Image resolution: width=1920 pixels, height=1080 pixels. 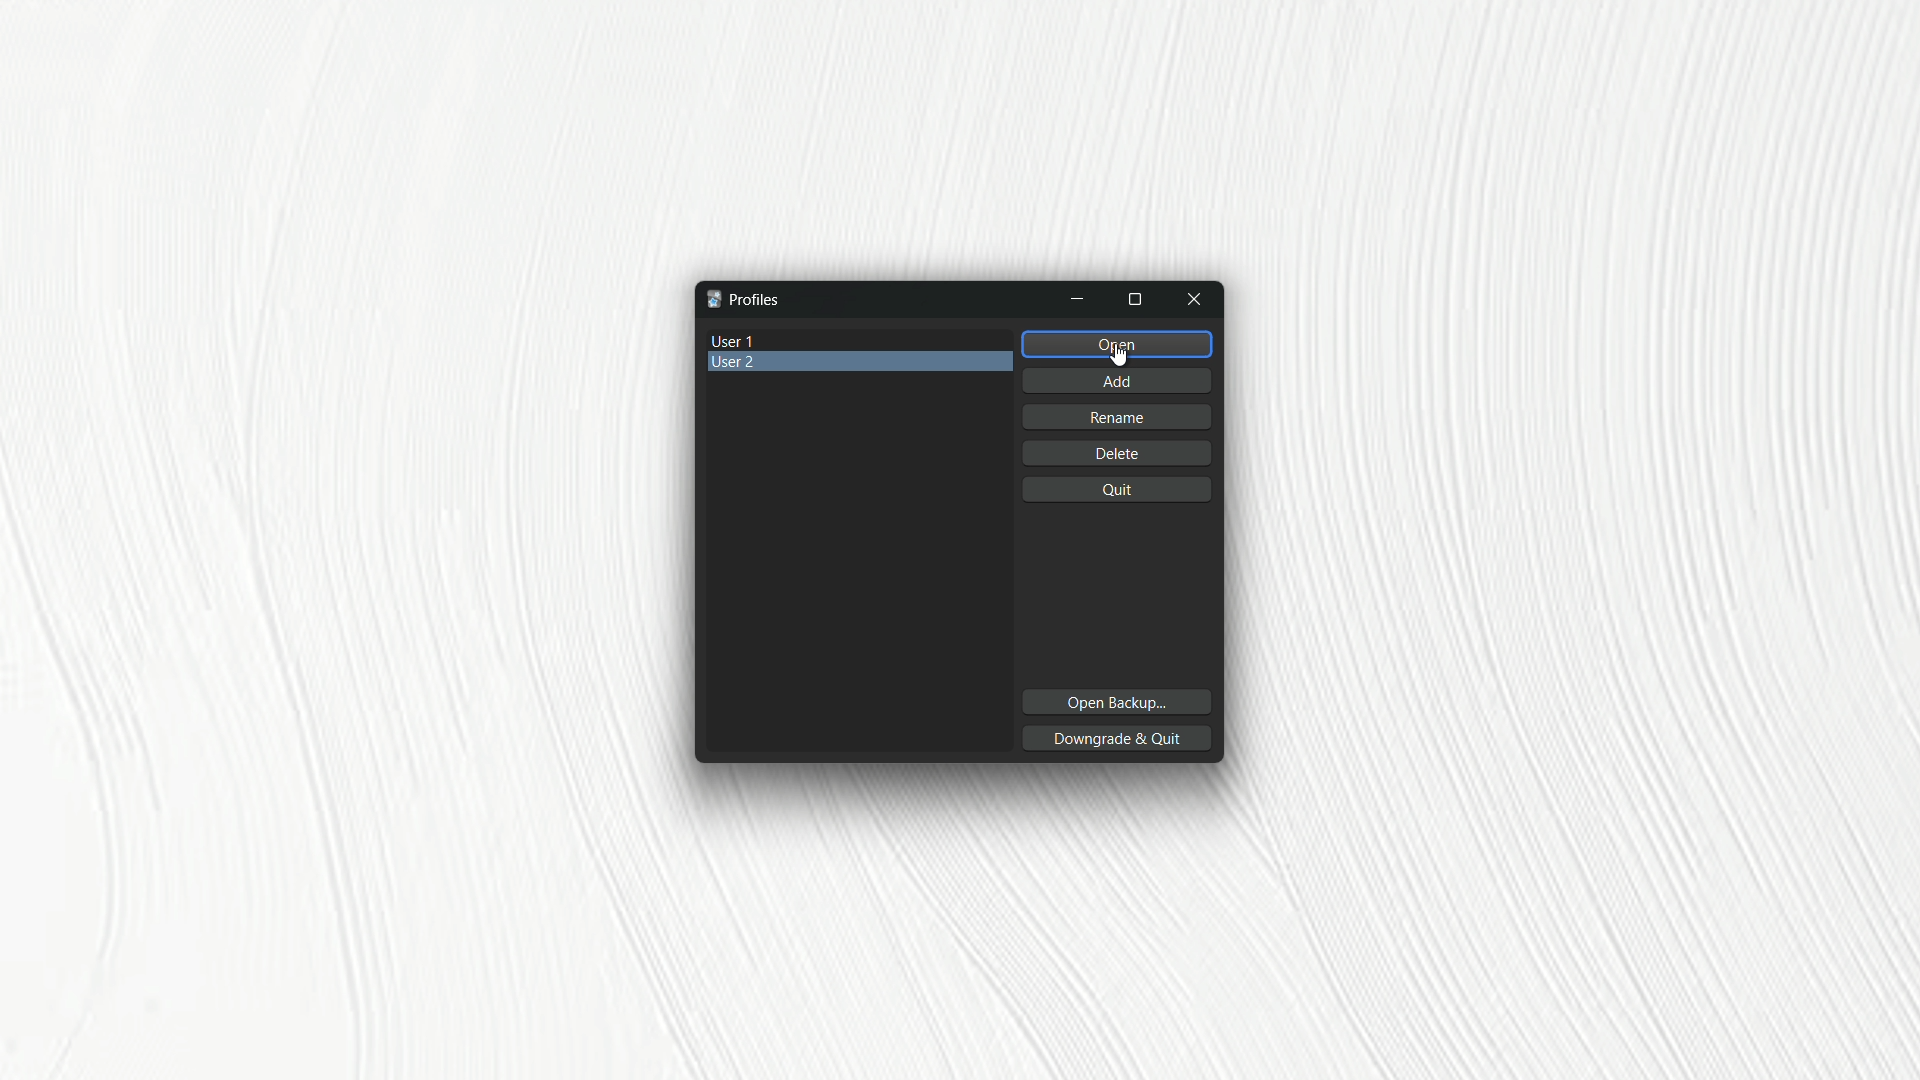 What do you see at coordinates (1115, 359) in the screenshot?
I see `cursor` at bounding box center [1115, 359].